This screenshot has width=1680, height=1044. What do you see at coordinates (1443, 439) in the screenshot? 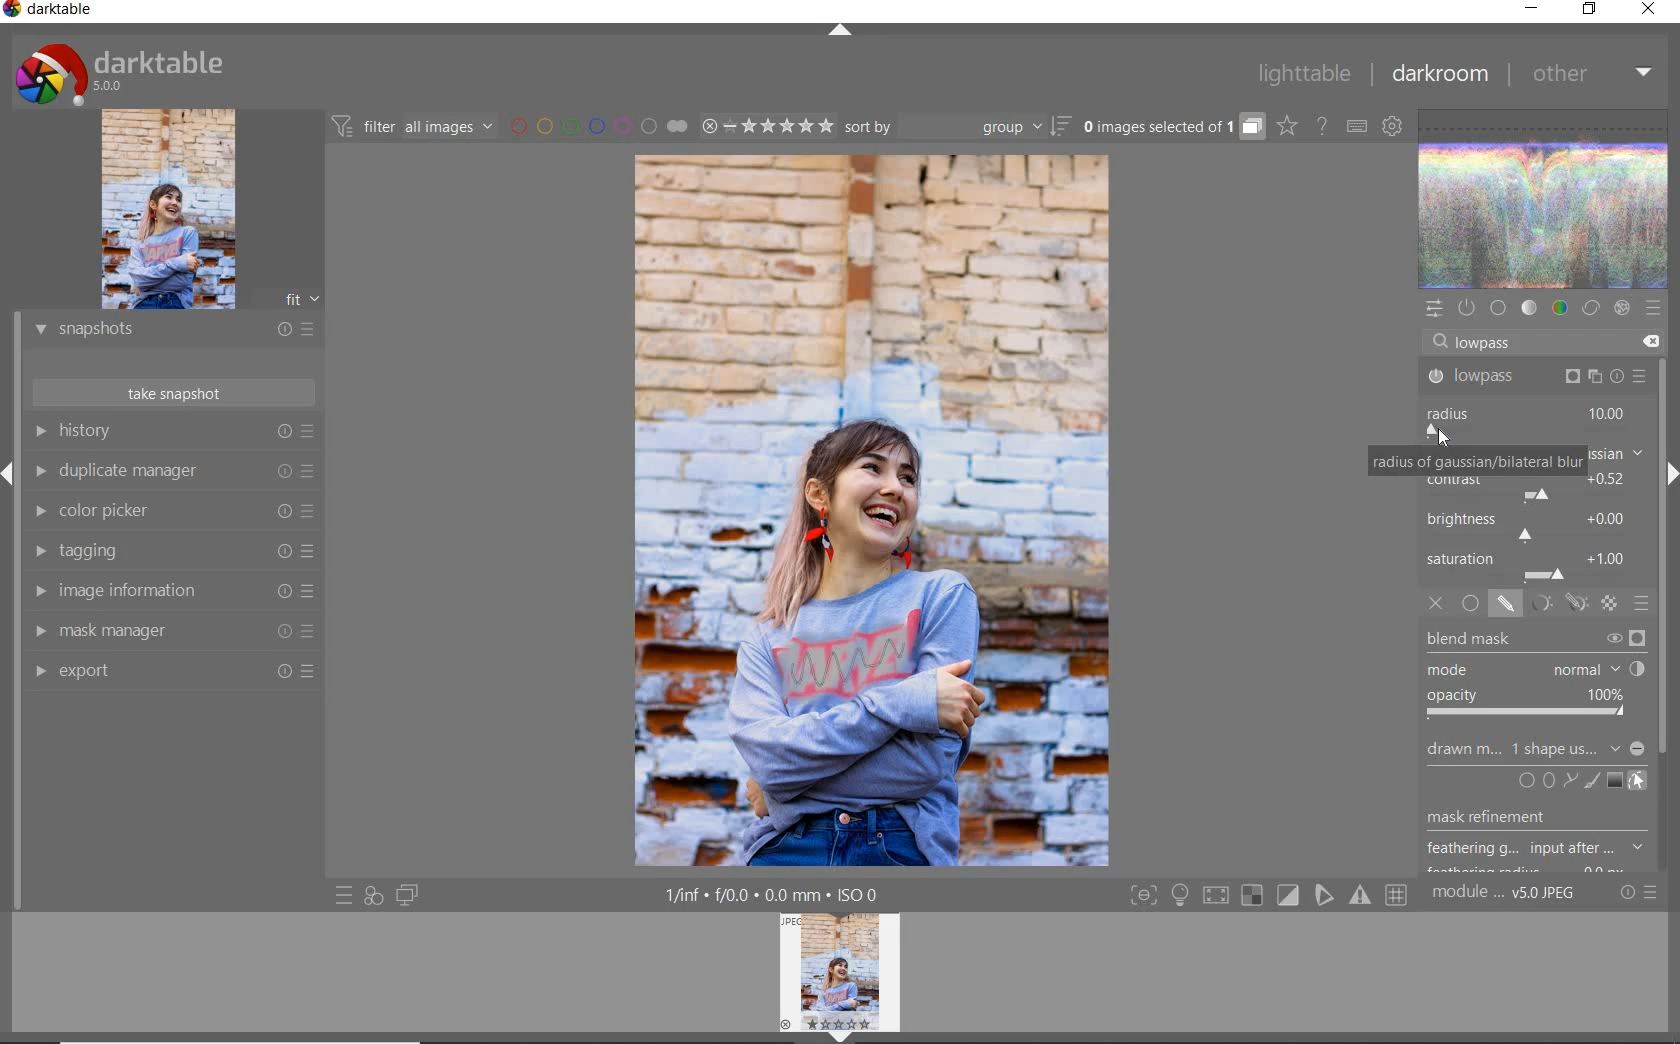
I see `cursor position` at bounding box center [1443, 439].